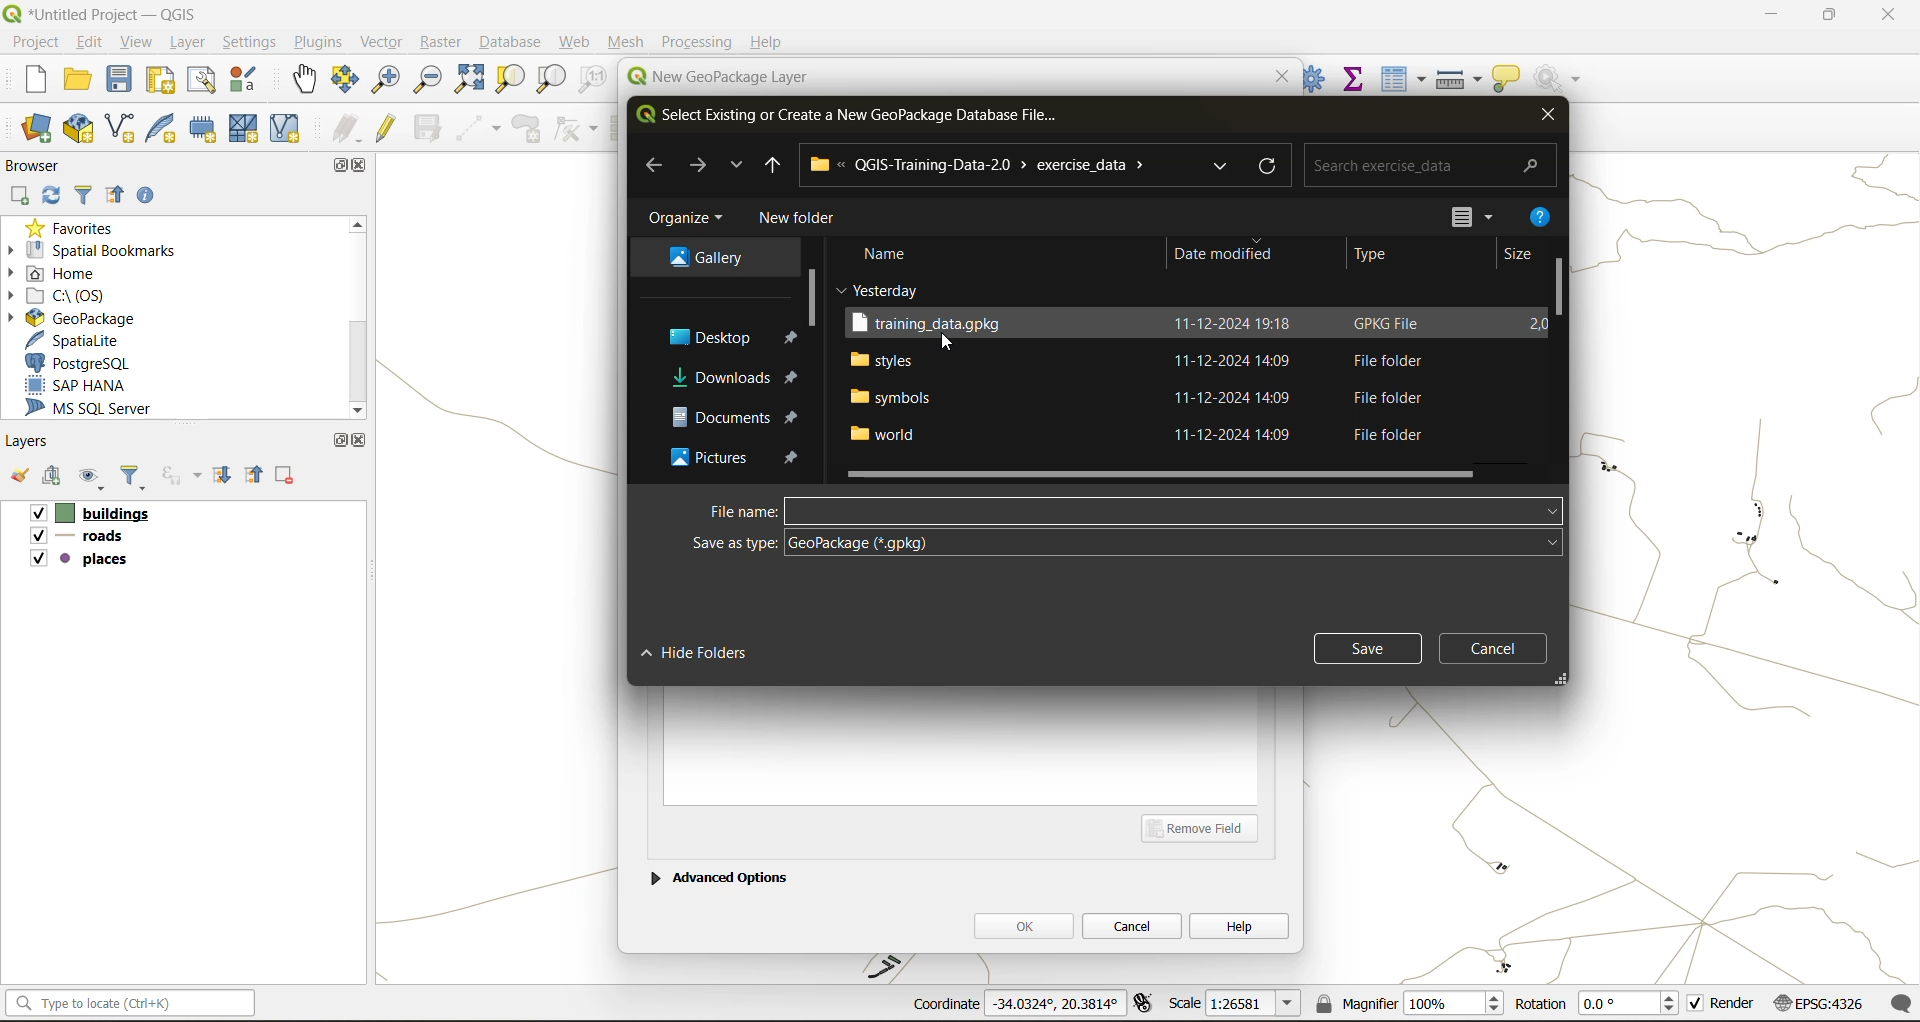  Describe the element at coordinates (576, 129) in the screenshot. I see `vertex tools` at that location.